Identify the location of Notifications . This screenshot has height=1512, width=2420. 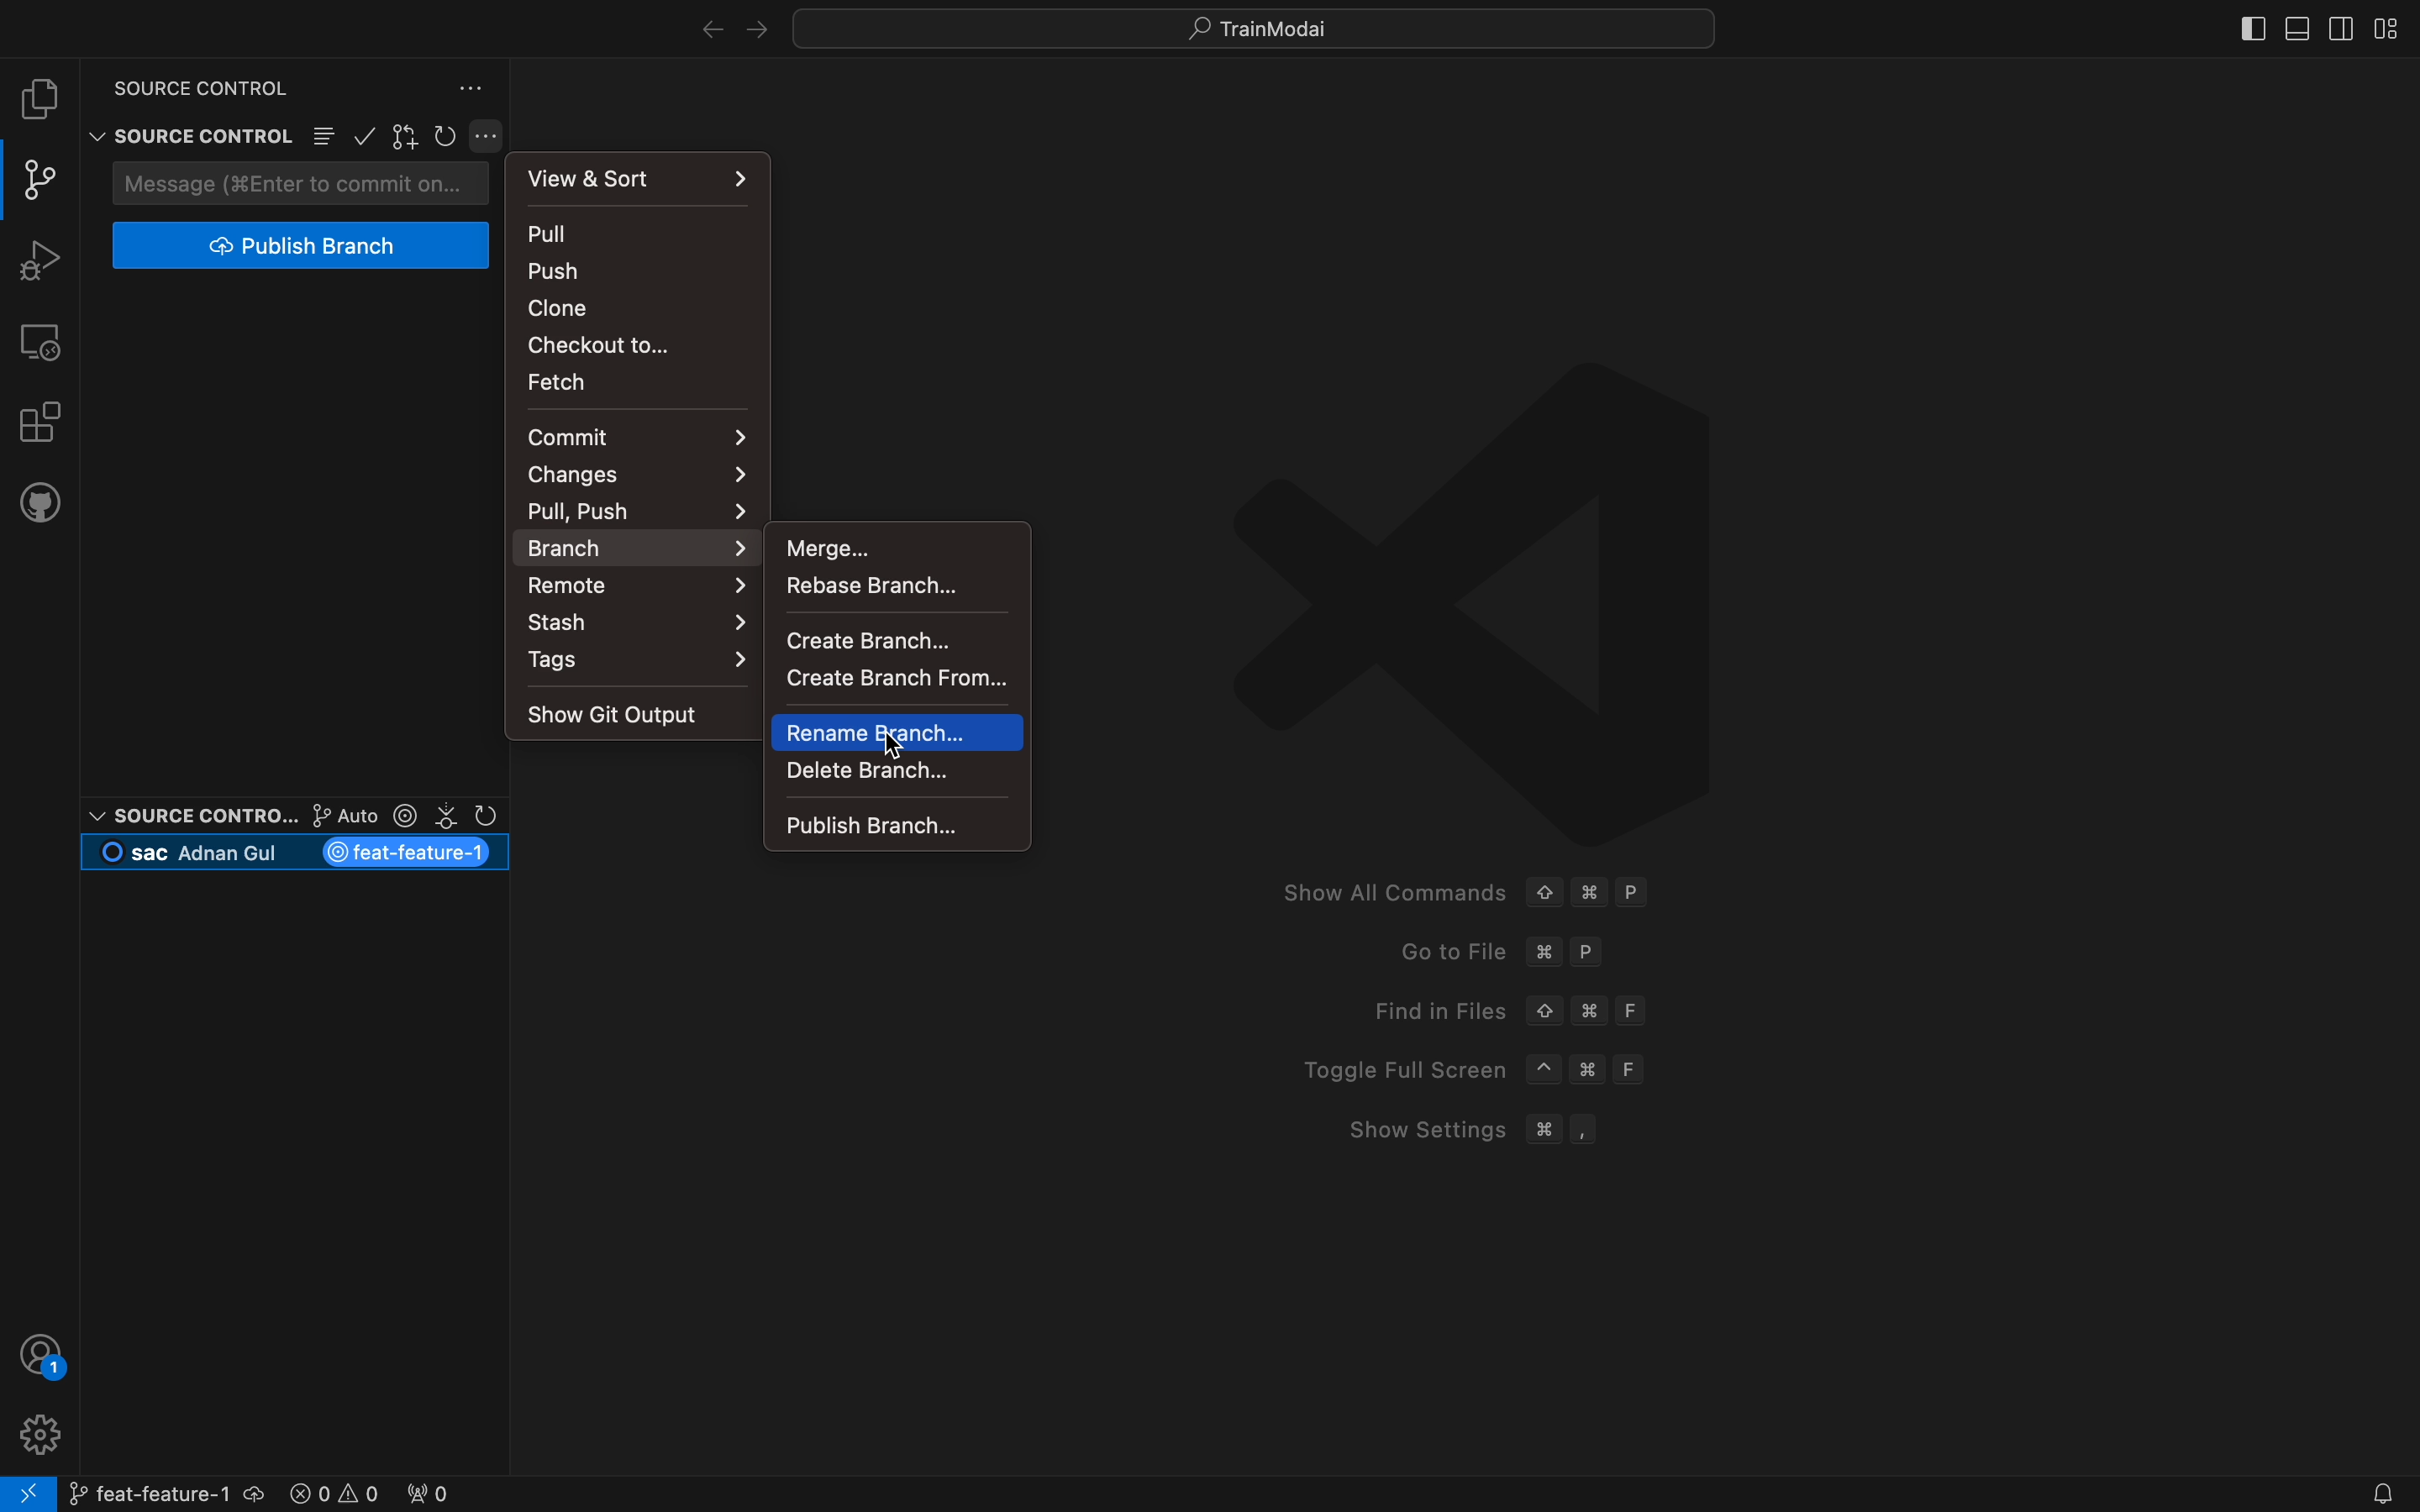
(2378, 1495).